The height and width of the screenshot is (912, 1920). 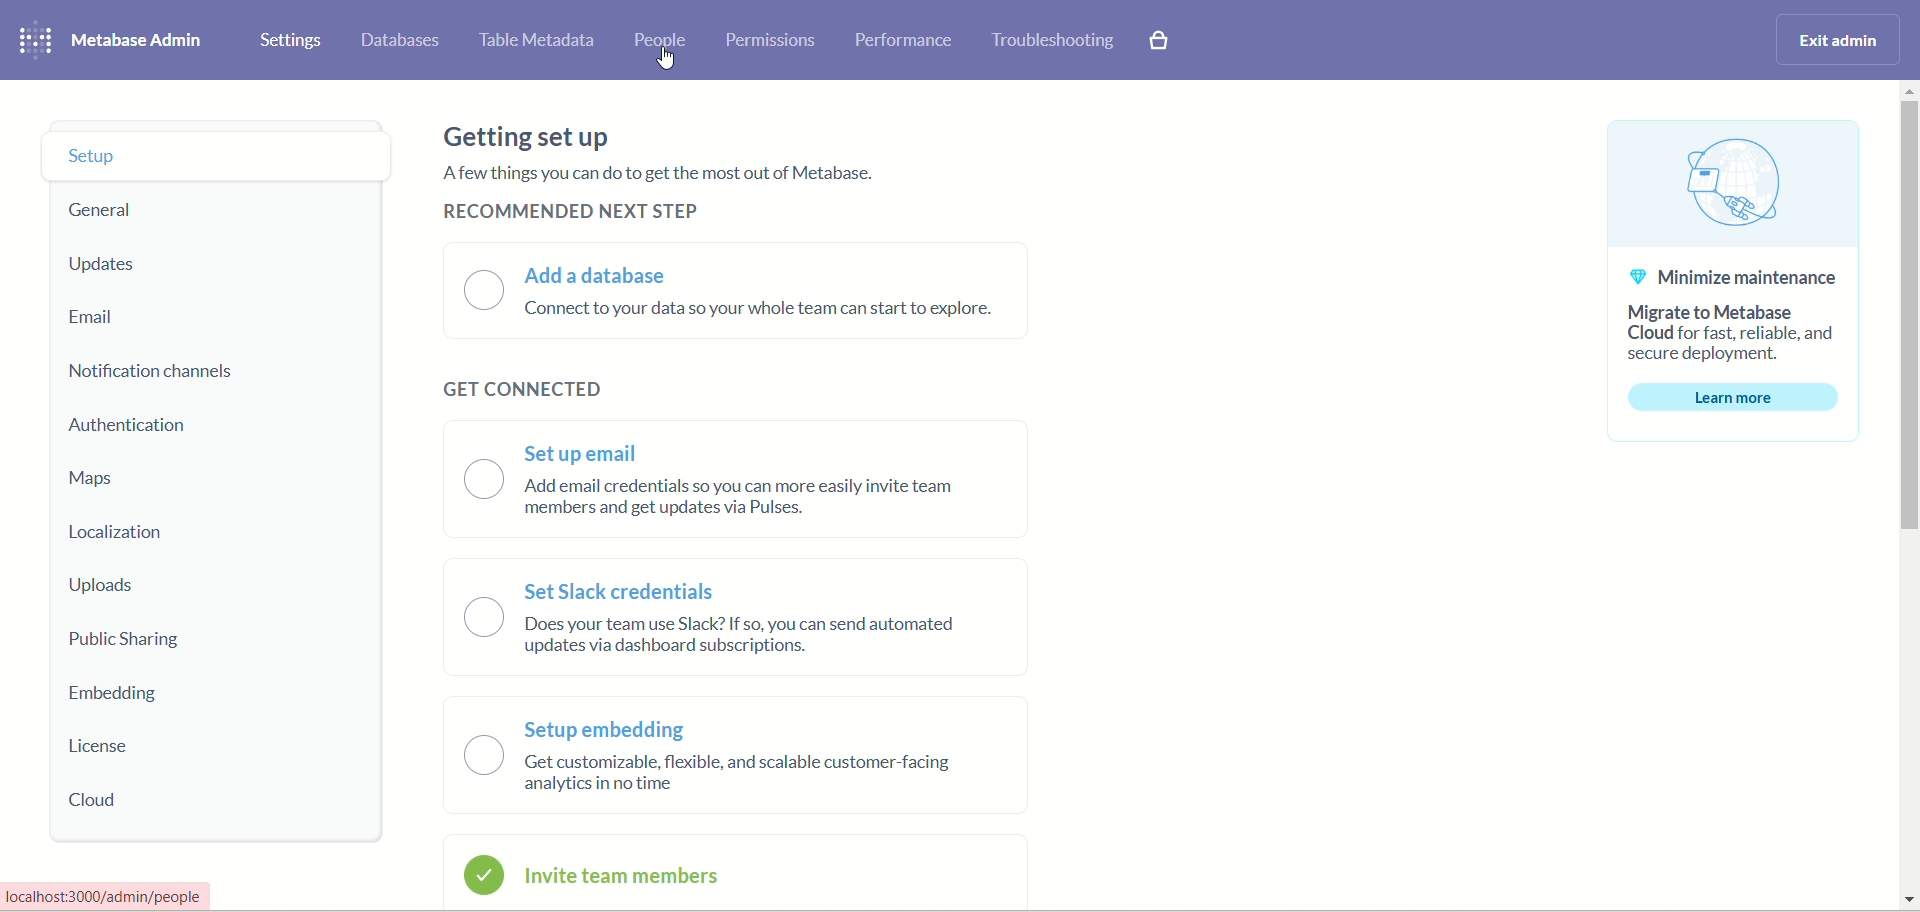 What do you see at coordinates (664, 39) in the screenshot?
I see `people` at bounding box center [664, 39].